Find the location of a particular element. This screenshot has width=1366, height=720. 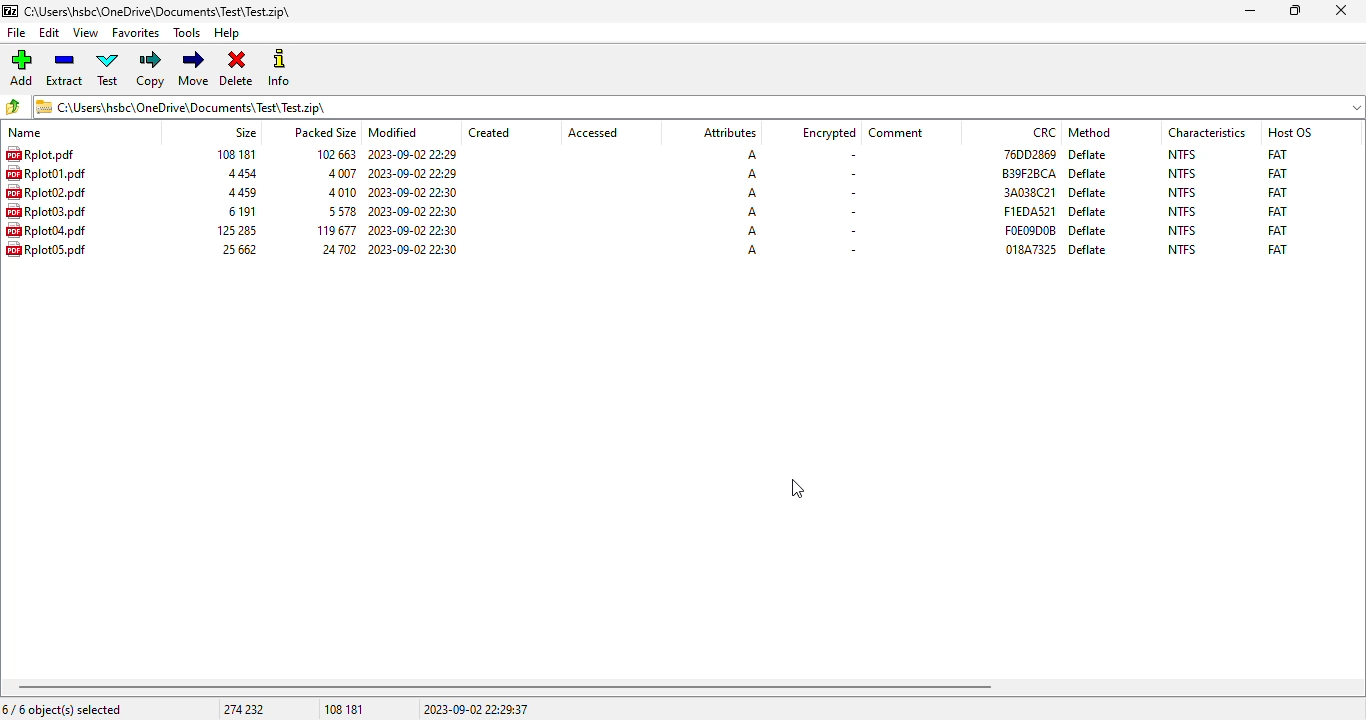

A is located at coordinates (753, 230).